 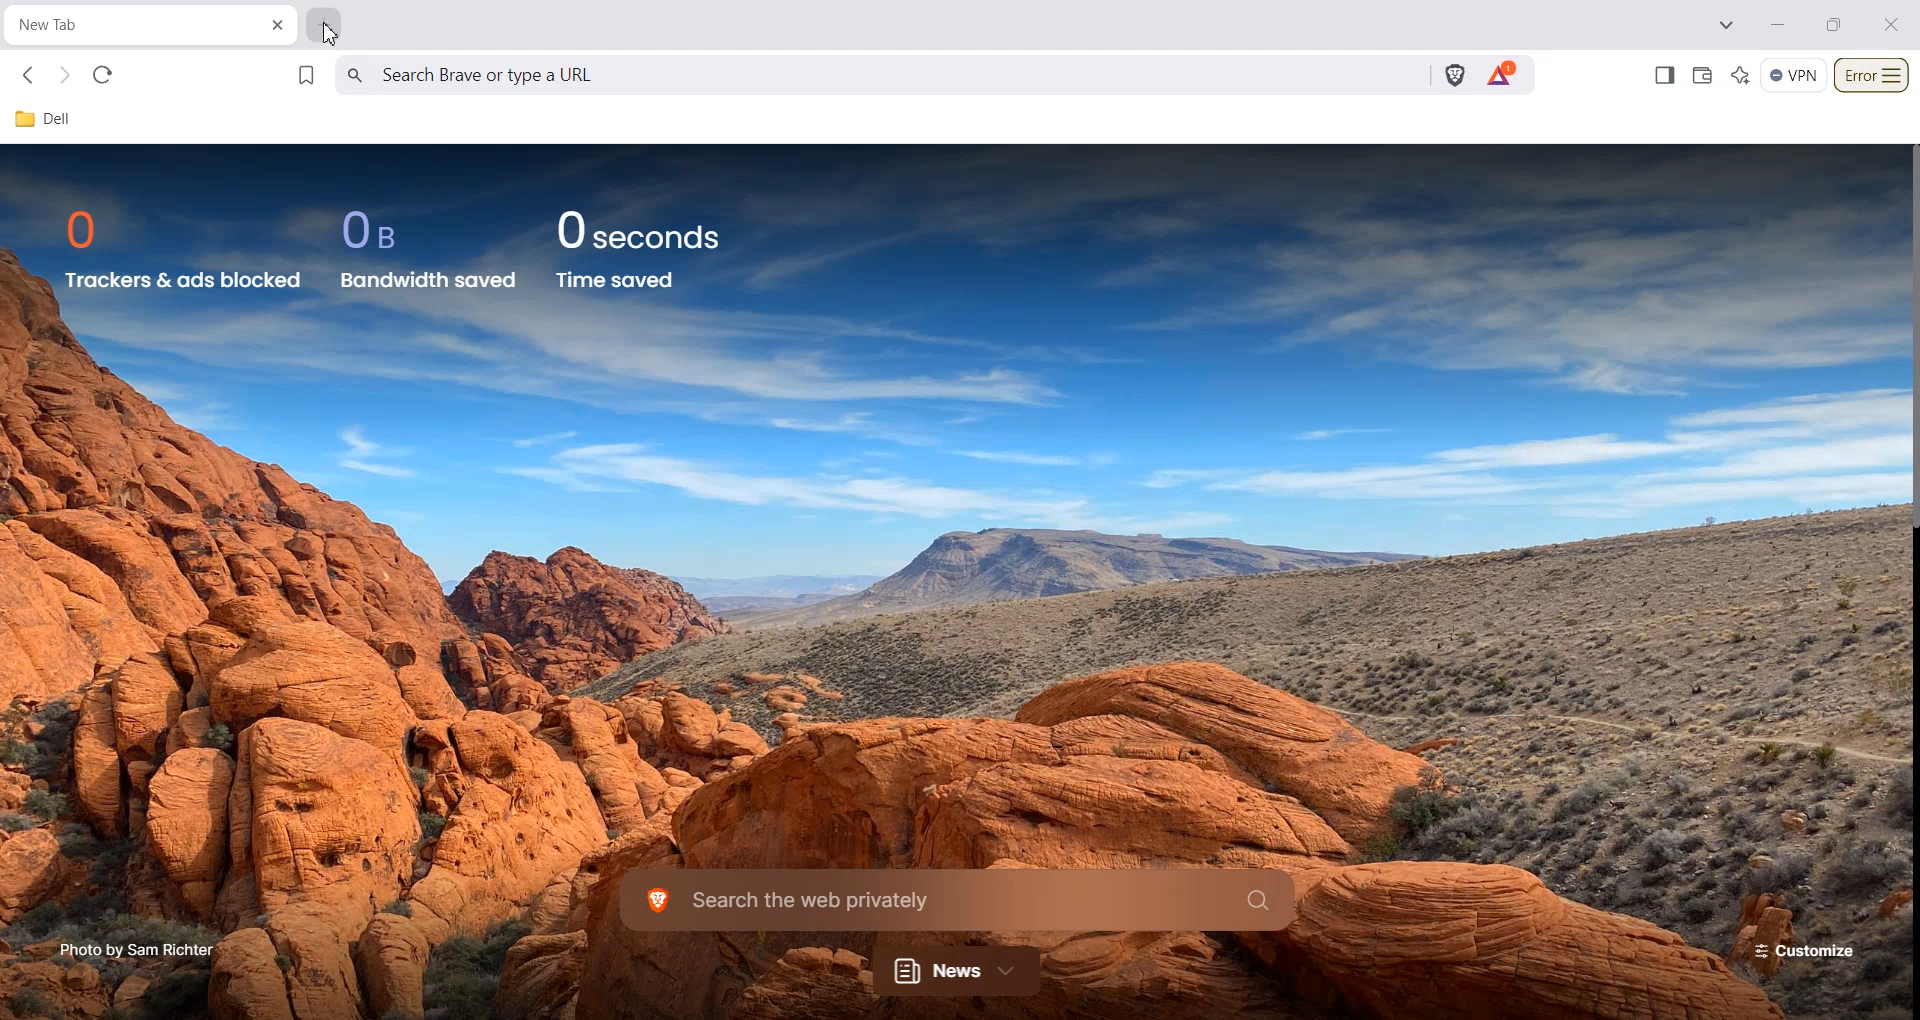 What do you see at coordinates (325, 27) in the screenshot?
I see `Add New Tab` at bounding box center [325, 27].